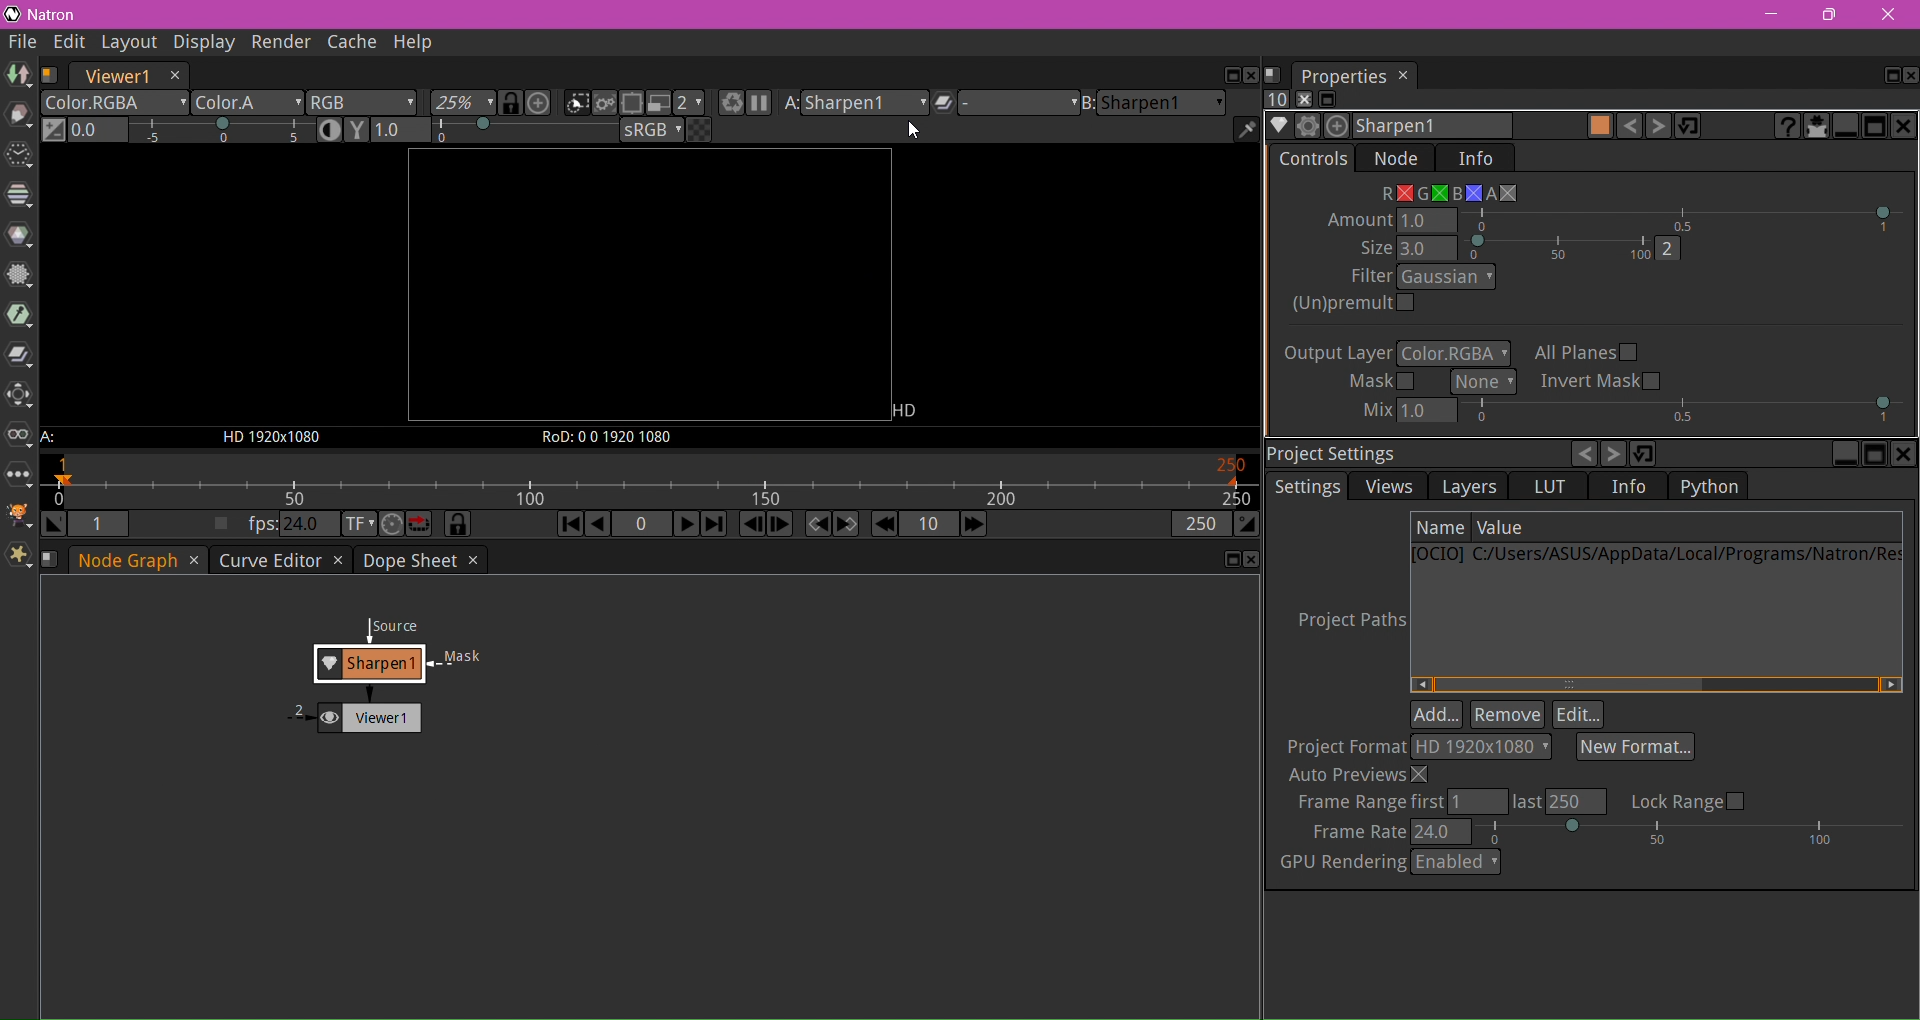  What do you see at coordinates (1484, 382) in the screenshot?
I see `maskChannel_Mask` at bounding box center [1484, 382].